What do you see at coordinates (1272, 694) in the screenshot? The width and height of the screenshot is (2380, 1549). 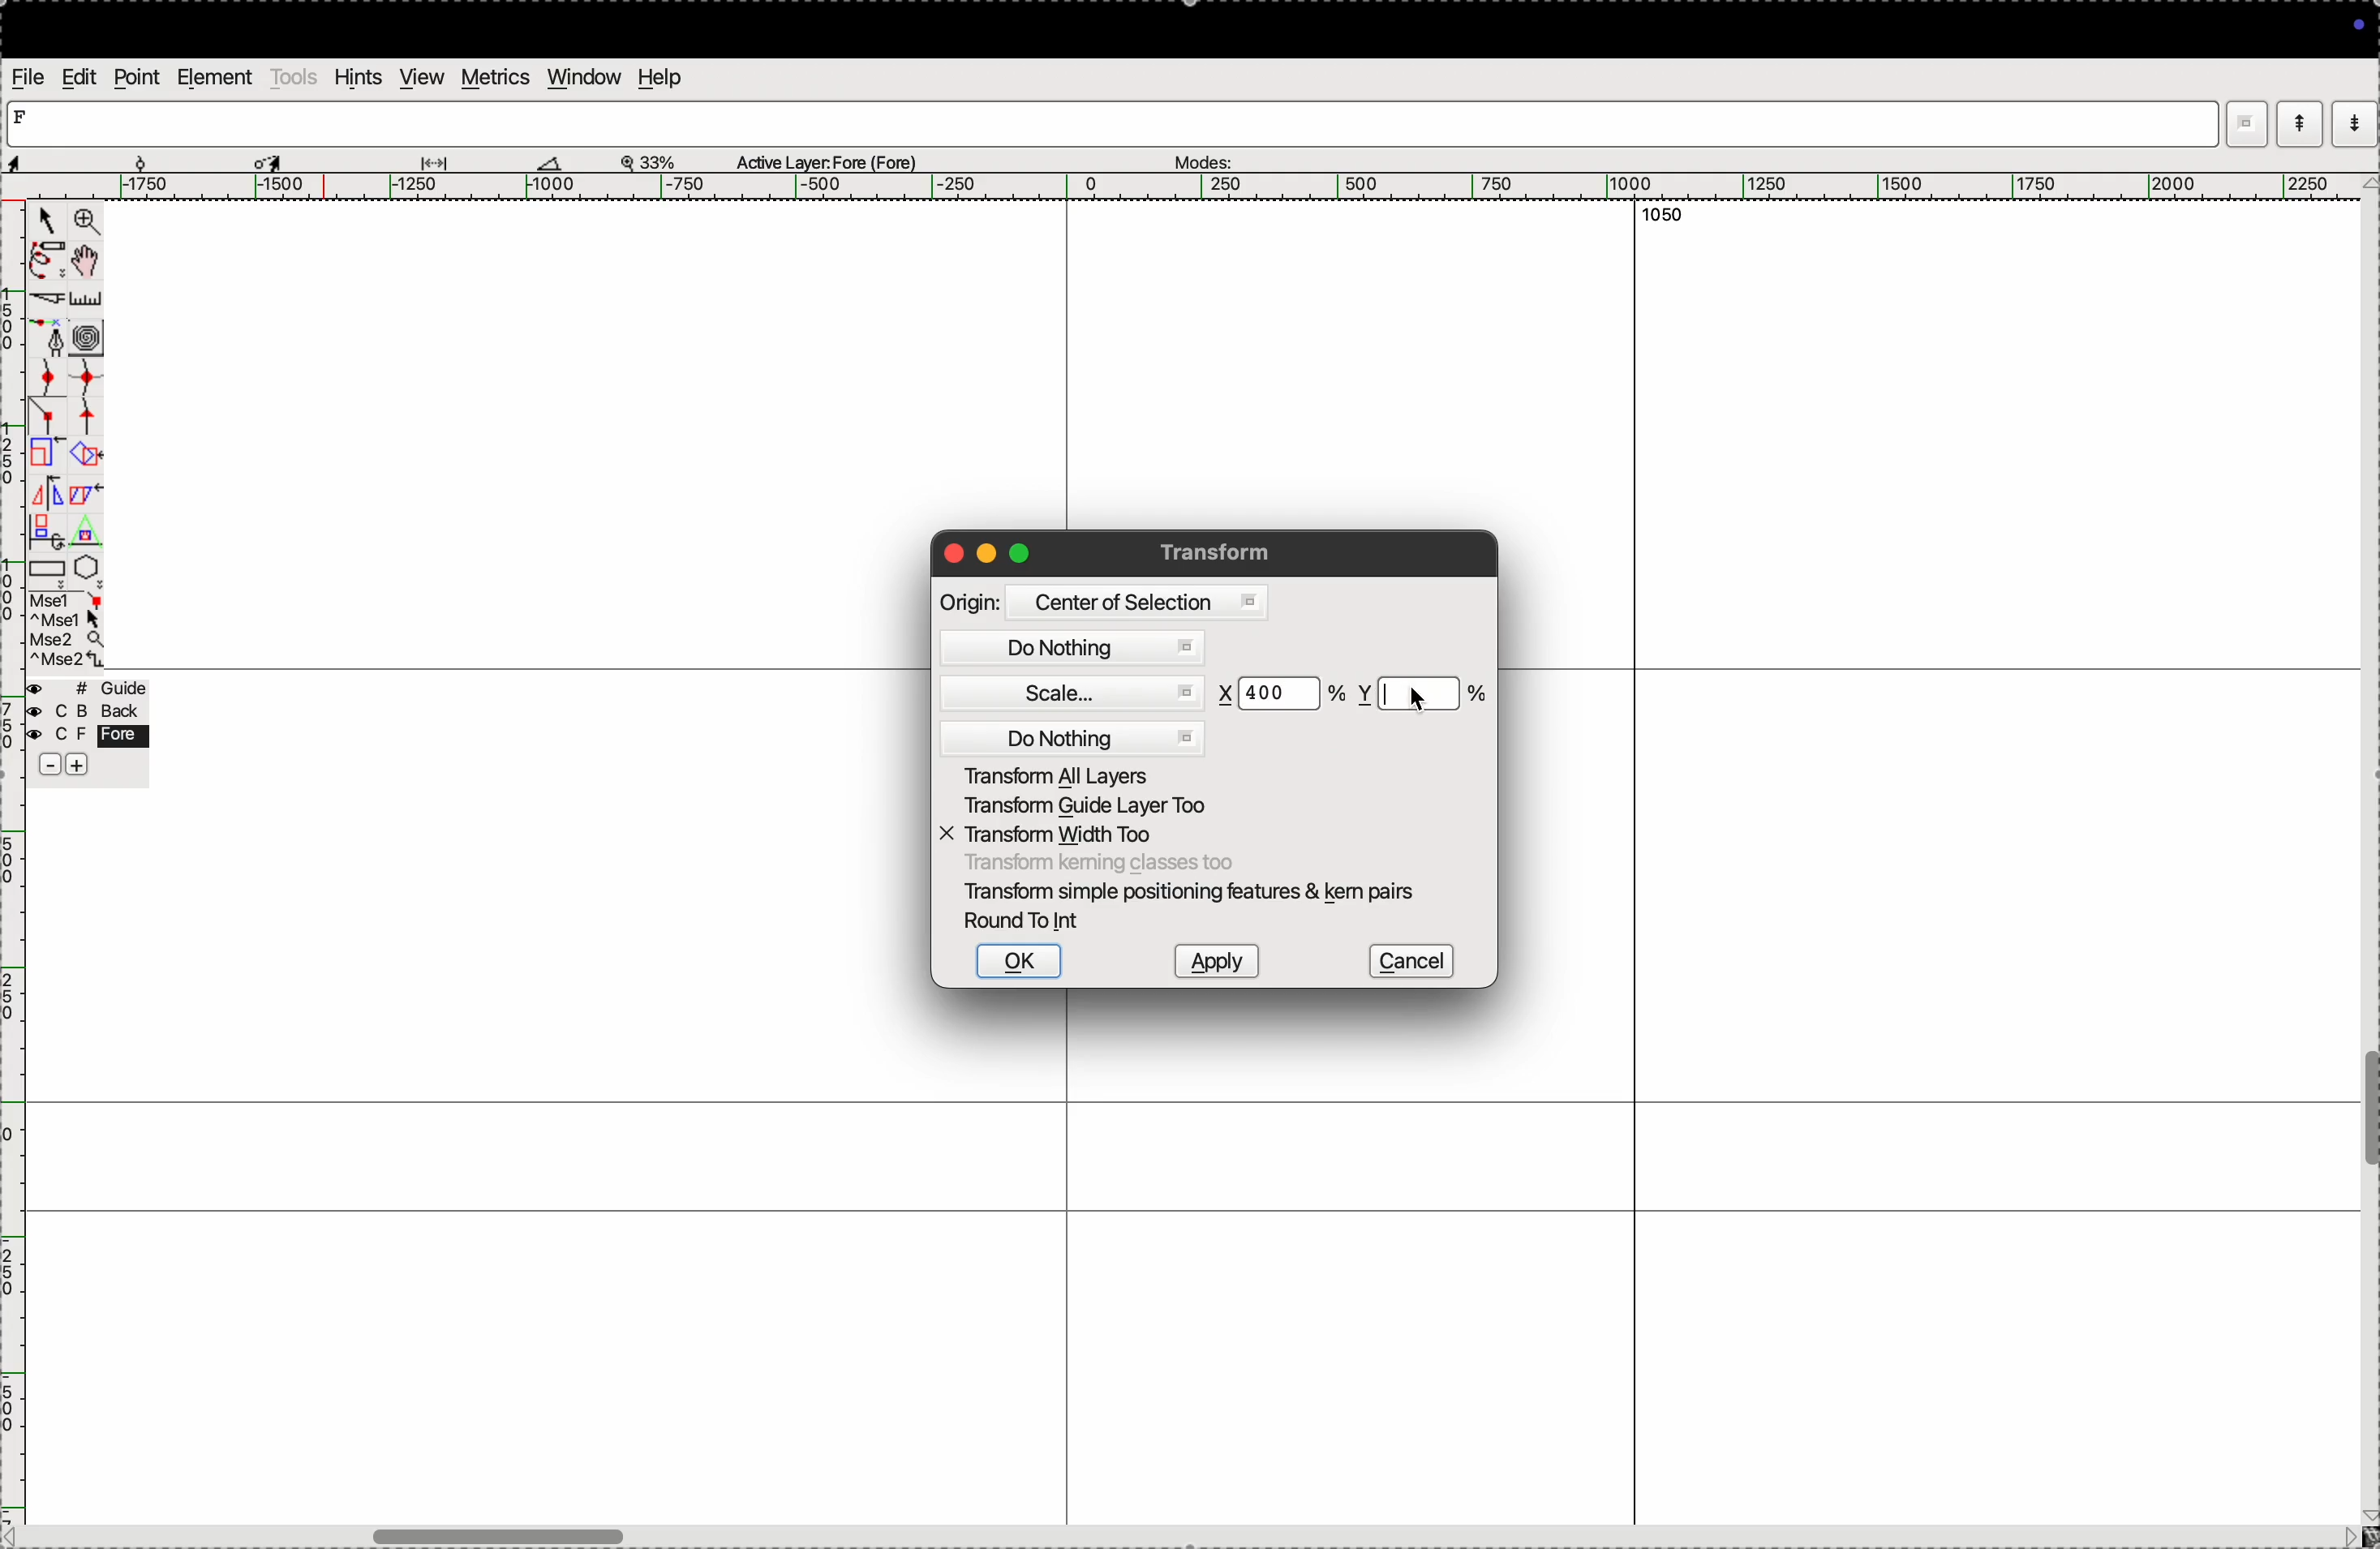 I see `400` at bounding box center [1272, 694].